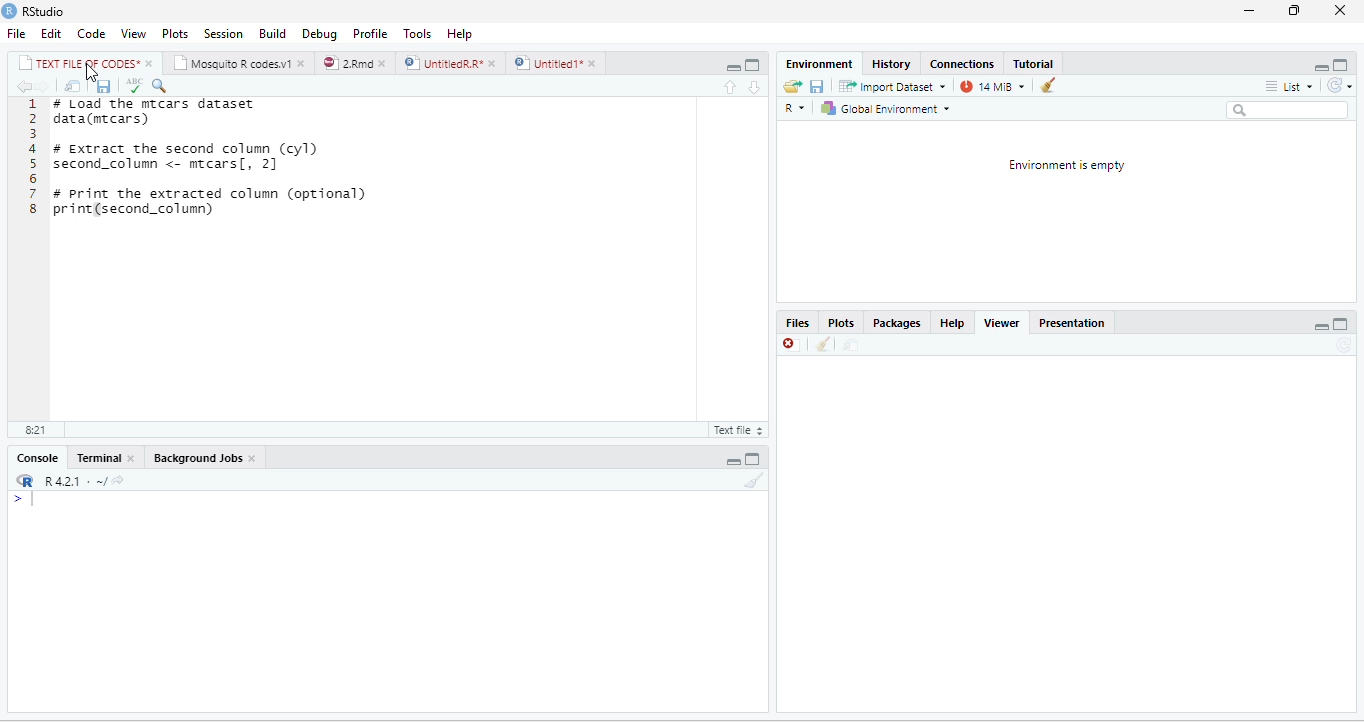  Describe the element at coordinates (163, 85) in the screenshot. I see `serach` at that location.